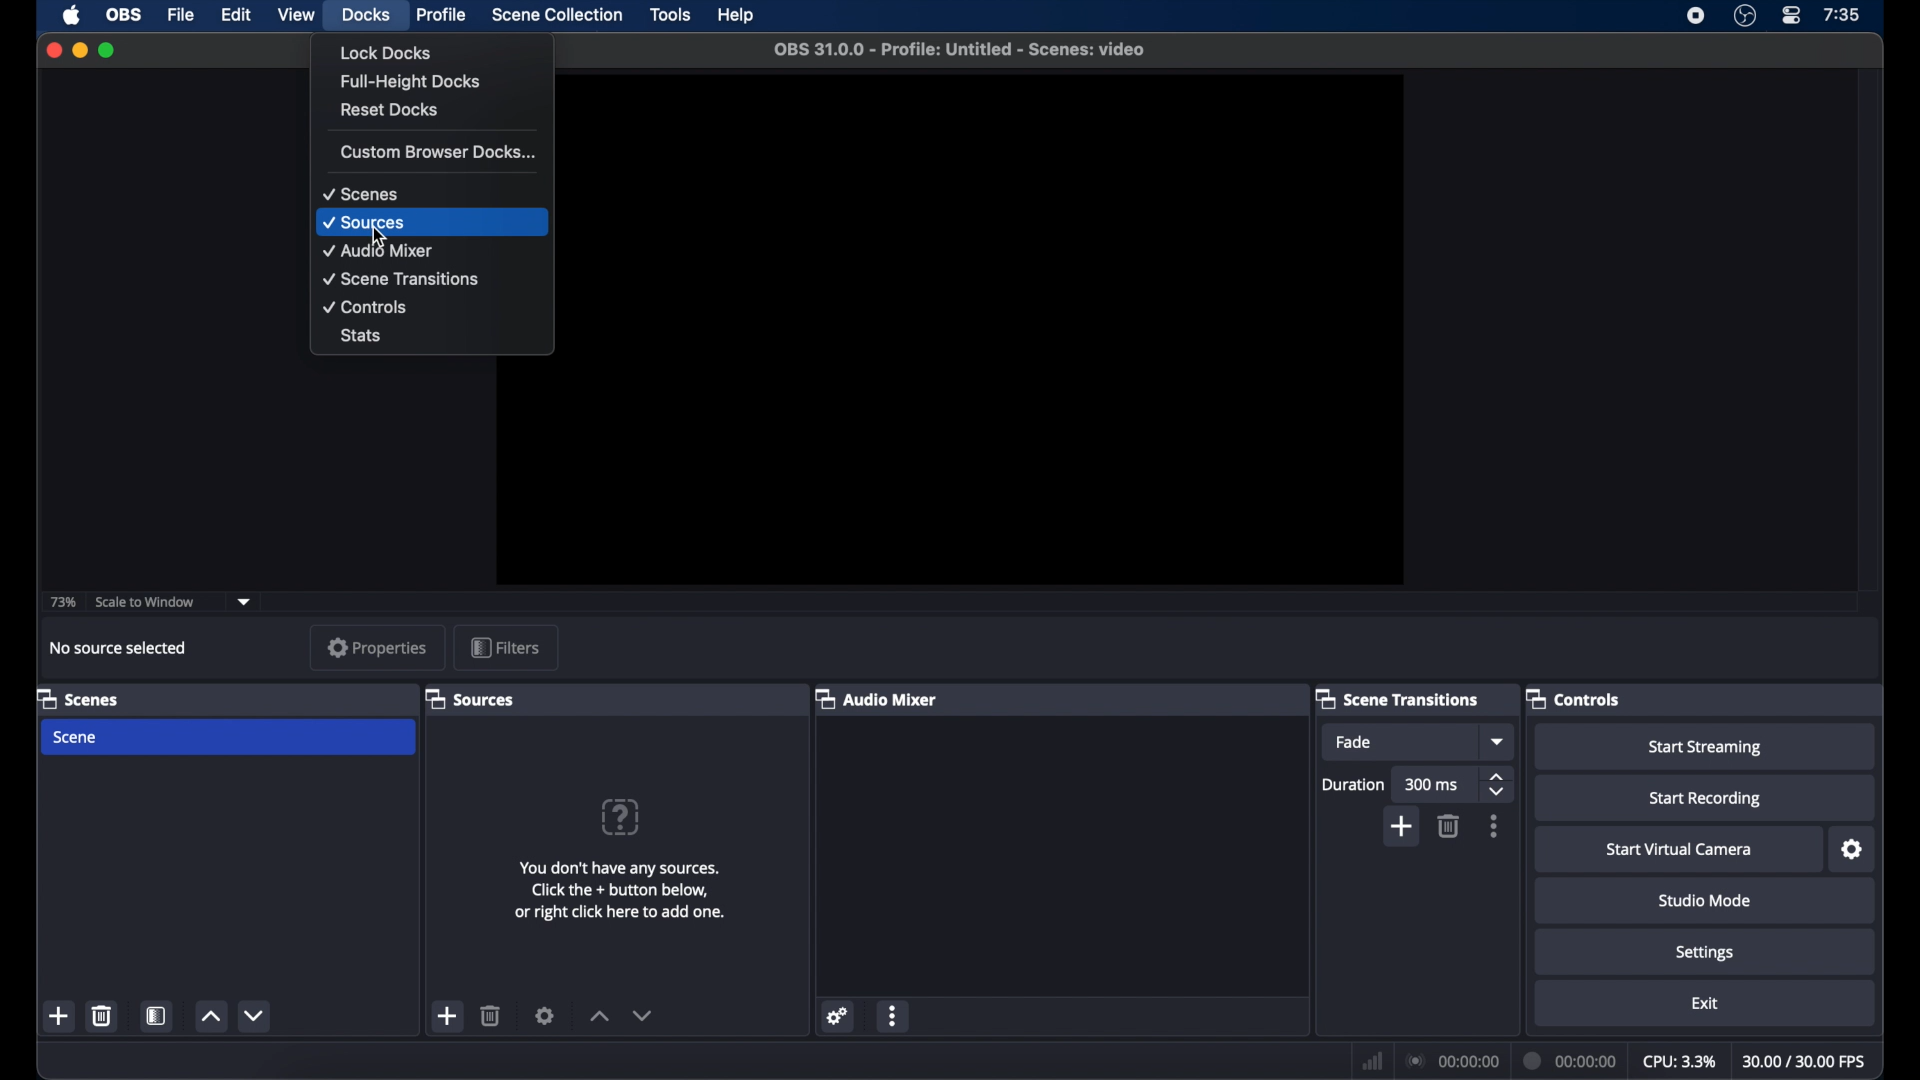 This screenshot has width=1920, height=1080. I want to click on start recording, so click(1704, 798).